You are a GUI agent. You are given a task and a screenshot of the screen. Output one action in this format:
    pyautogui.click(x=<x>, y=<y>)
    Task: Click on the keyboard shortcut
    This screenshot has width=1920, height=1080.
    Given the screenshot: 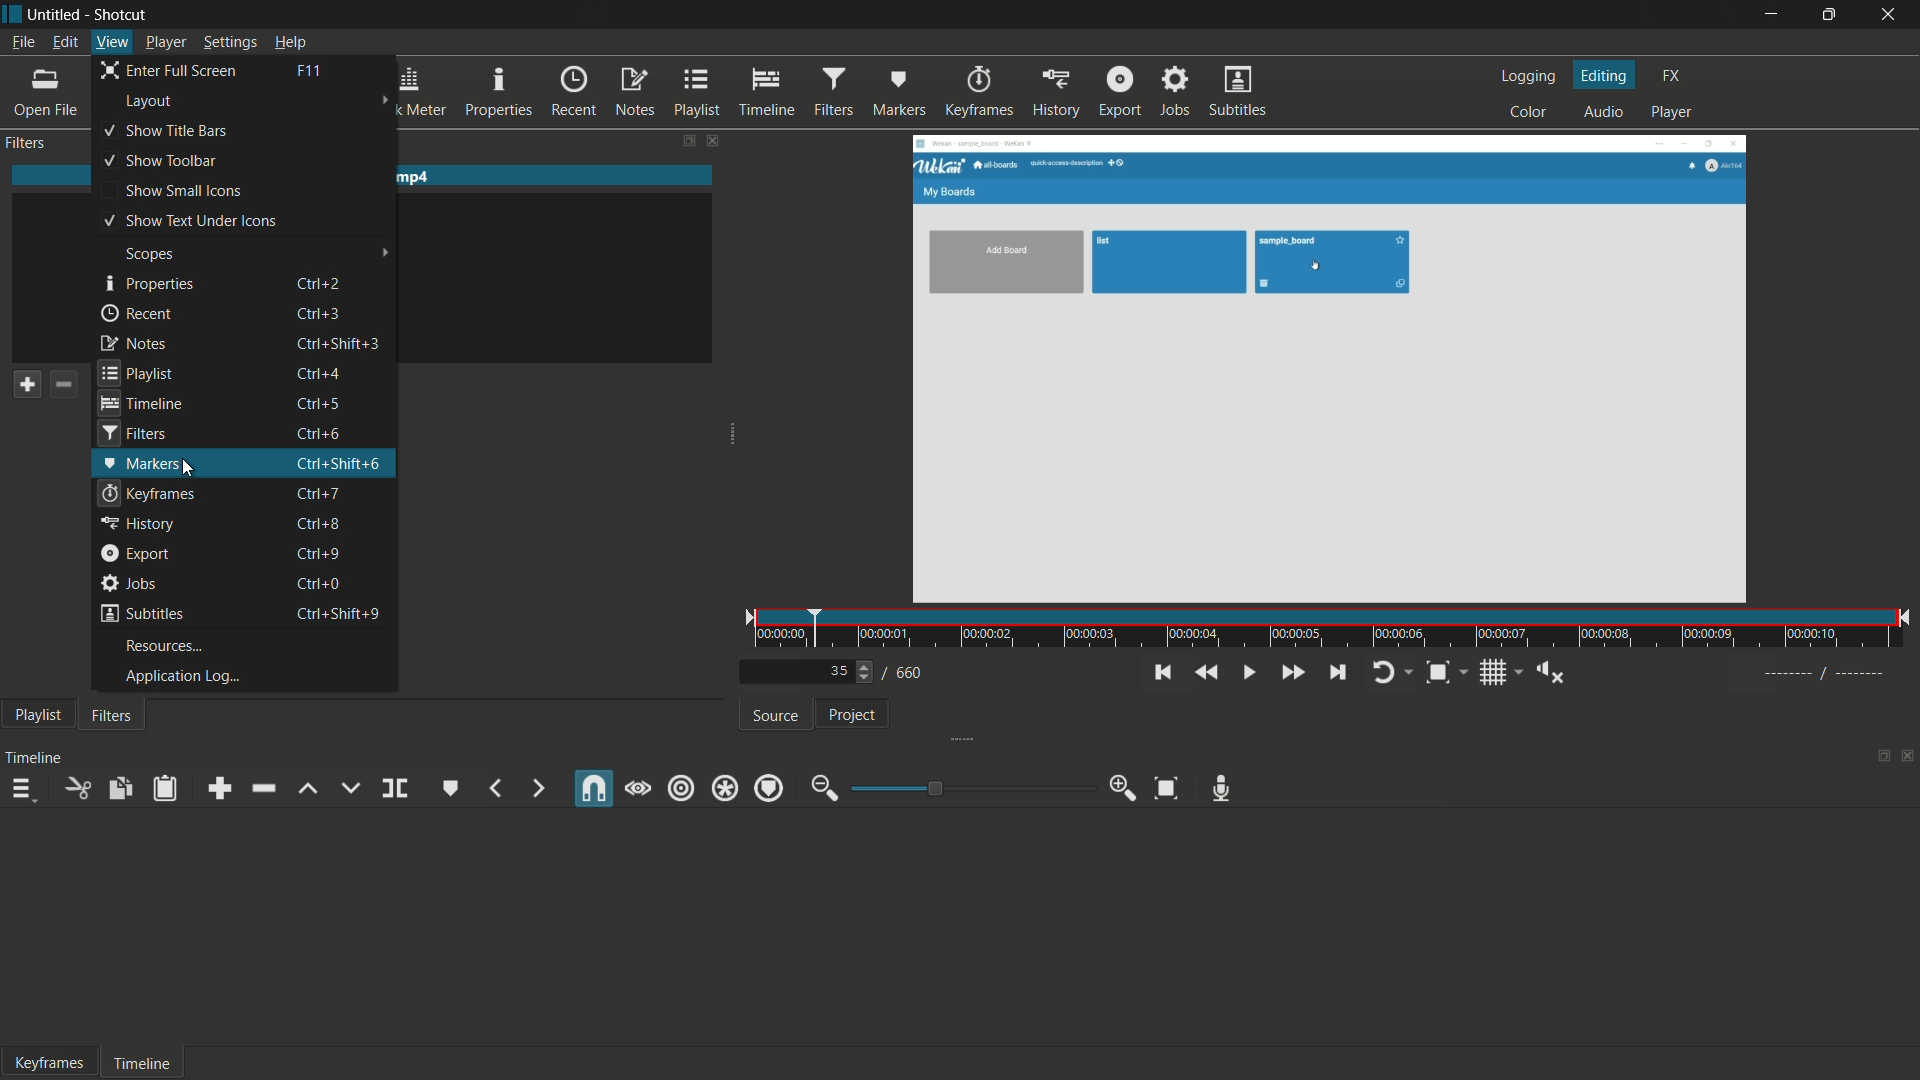 What is the action you would take?
    pyautogui.click(x=317, y=283)
    